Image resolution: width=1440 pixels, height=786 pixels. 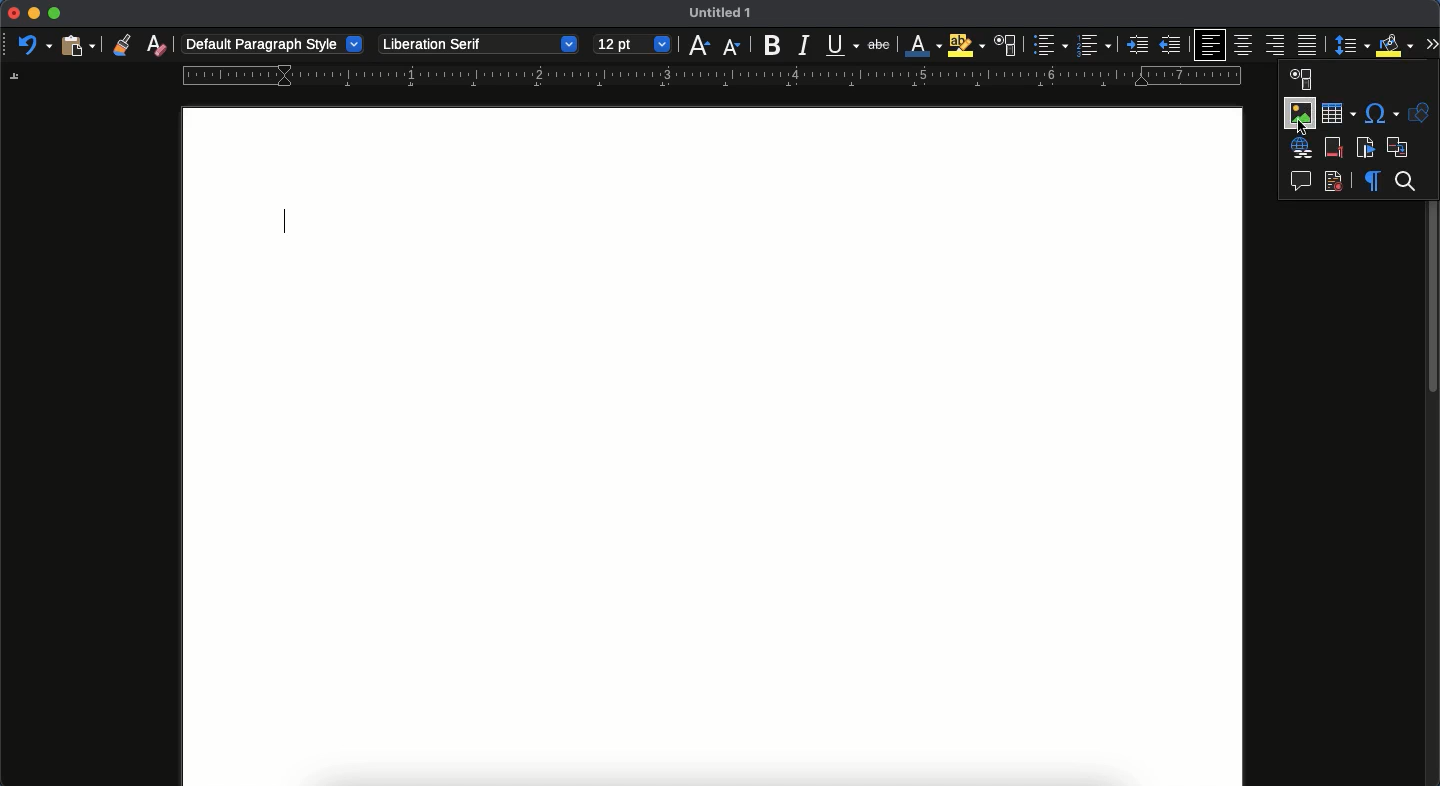 What do you see at coordinates (721, 12) in the screenshot?
I see `untitled 1` at bounding box center [721, 12].